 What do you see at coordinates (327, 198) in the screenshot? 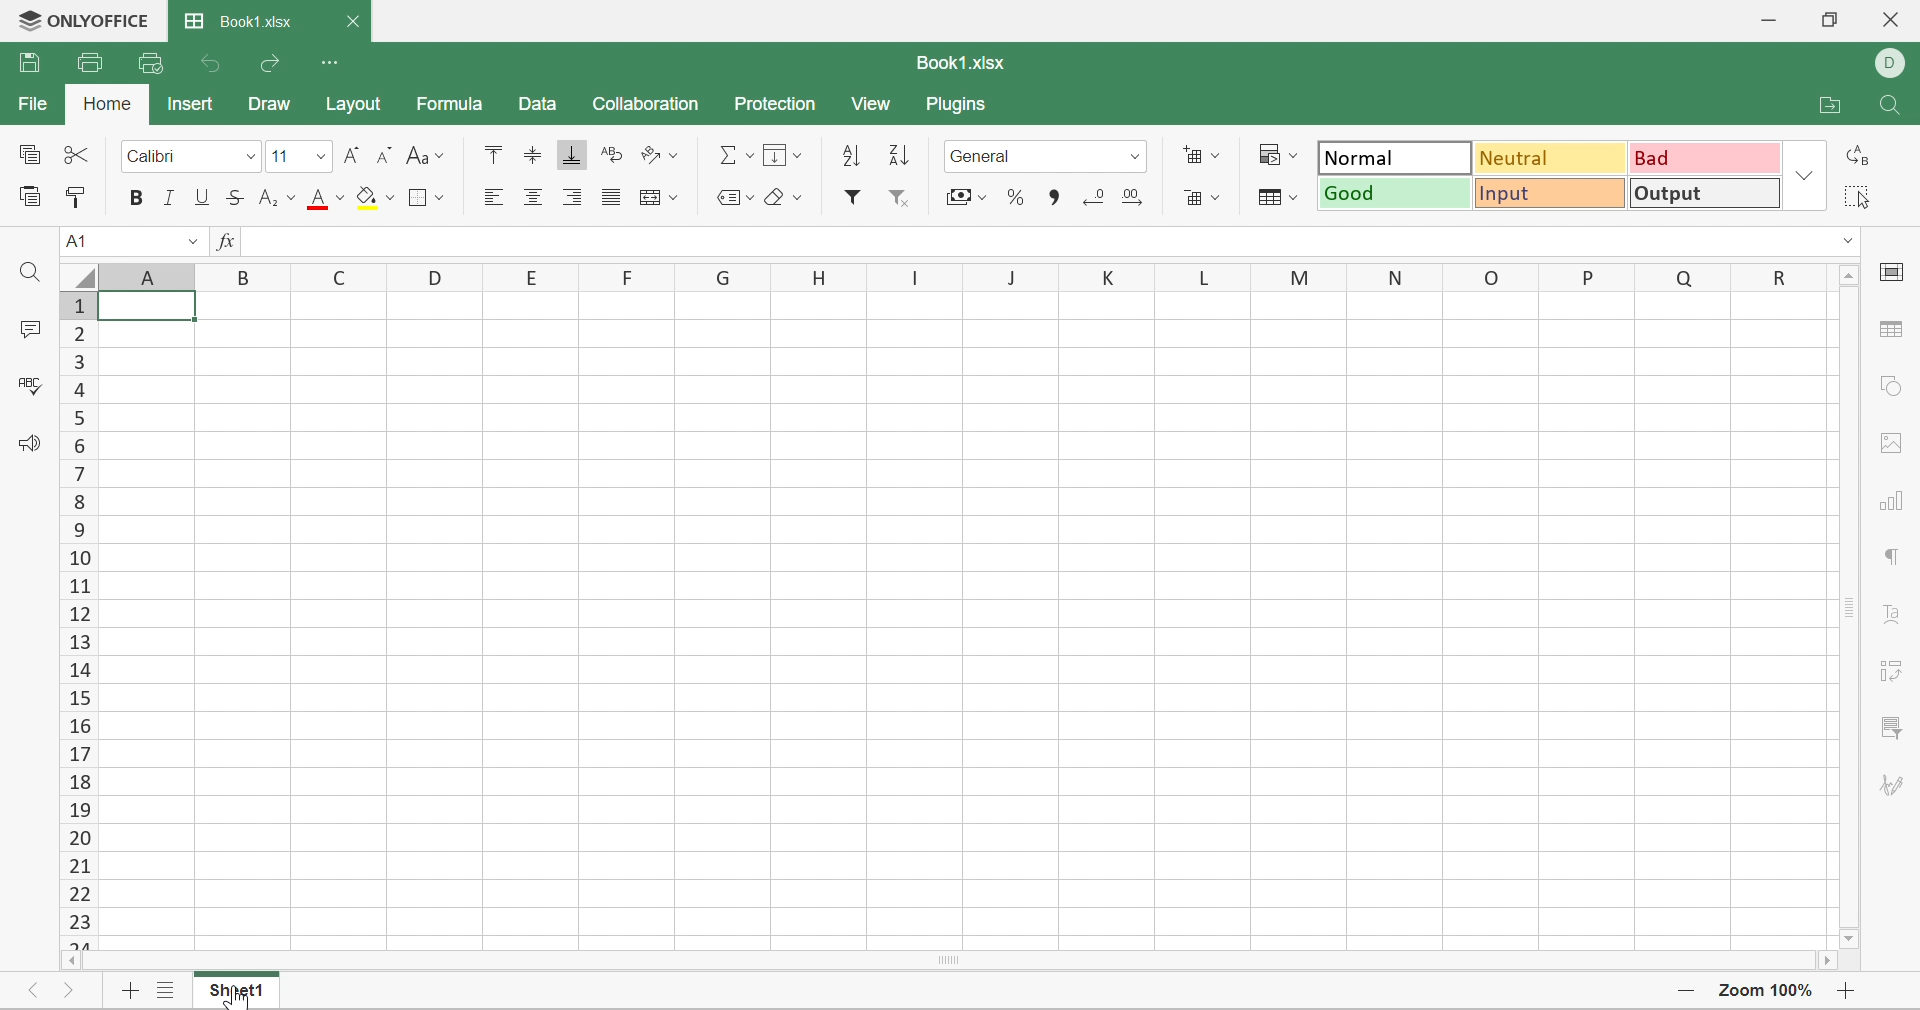
I see `Font color` at bounding box center [327, 198].